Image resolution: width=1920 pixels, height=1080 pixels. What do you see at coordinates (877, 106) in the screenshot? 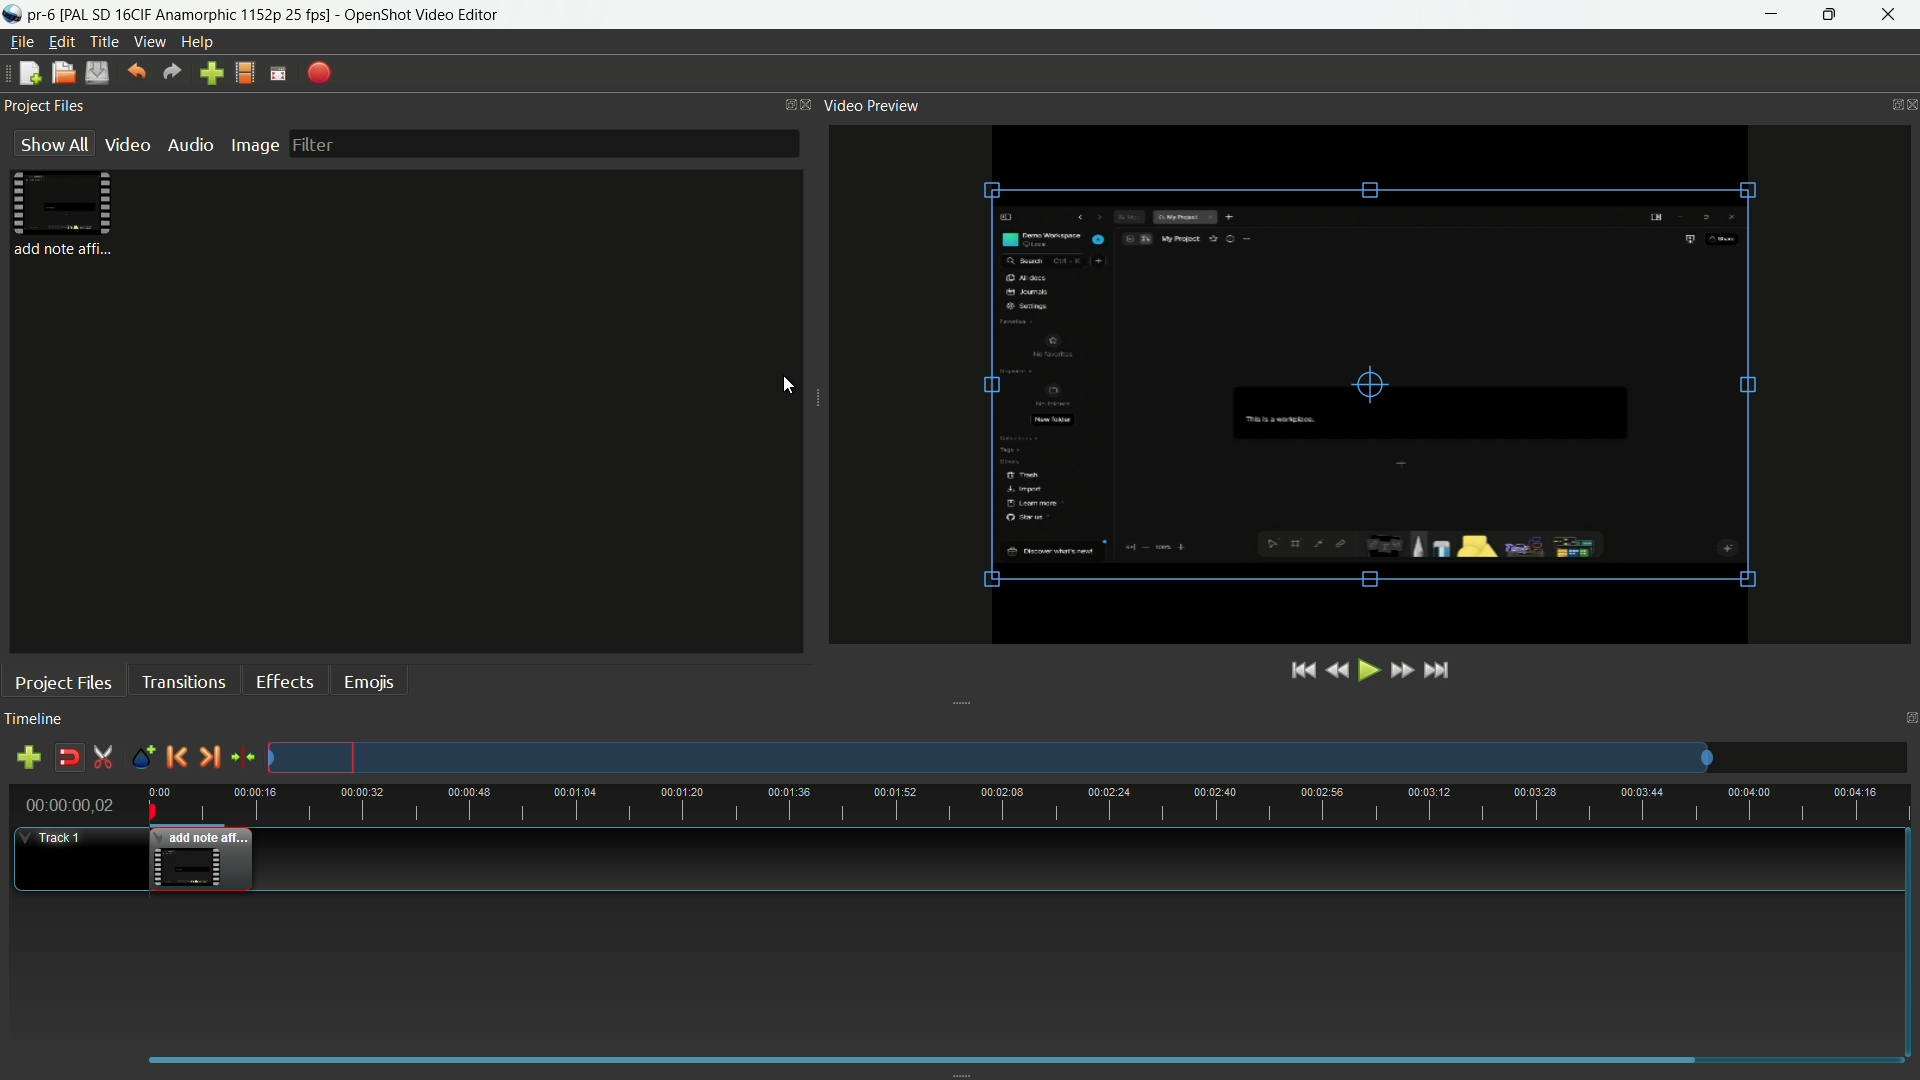
I see `video preview` at bounding box center [877, 106].